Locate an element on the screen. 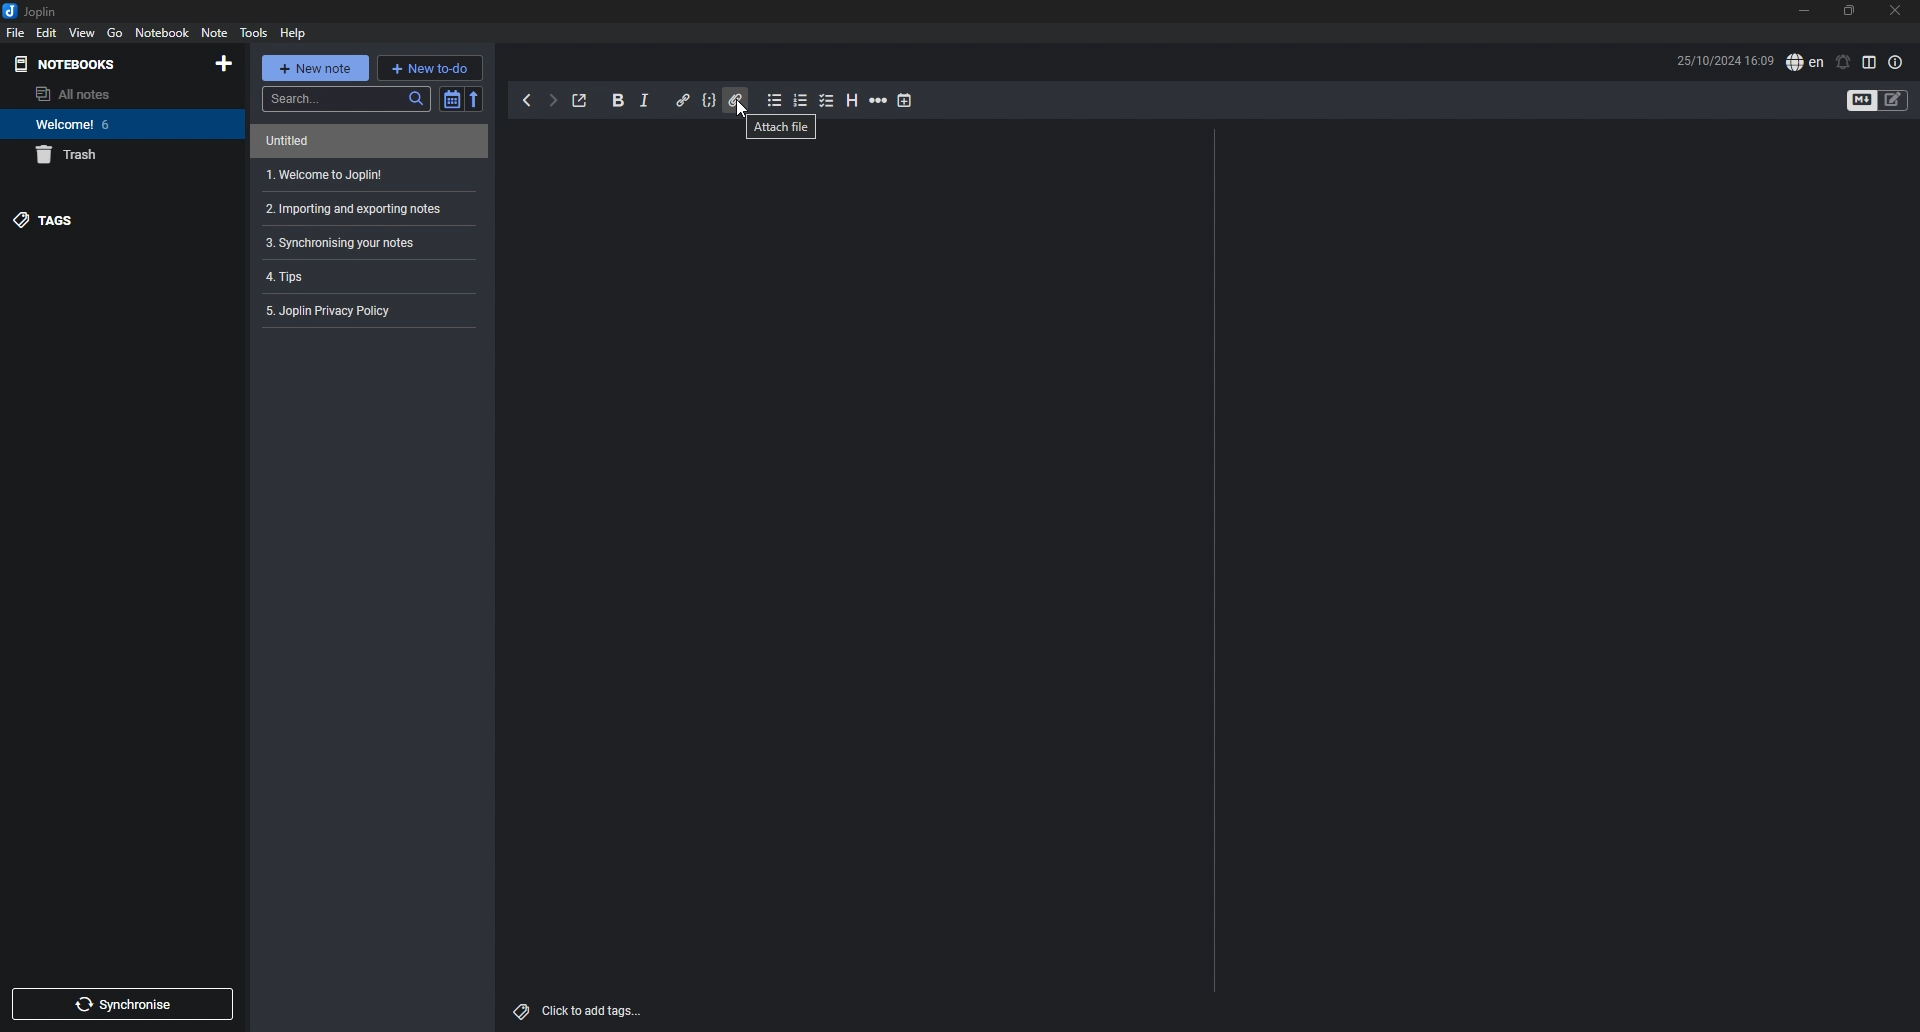 The width and height of the screenshot is (1920, 1032). attach file is located at coordinates (782, 128).